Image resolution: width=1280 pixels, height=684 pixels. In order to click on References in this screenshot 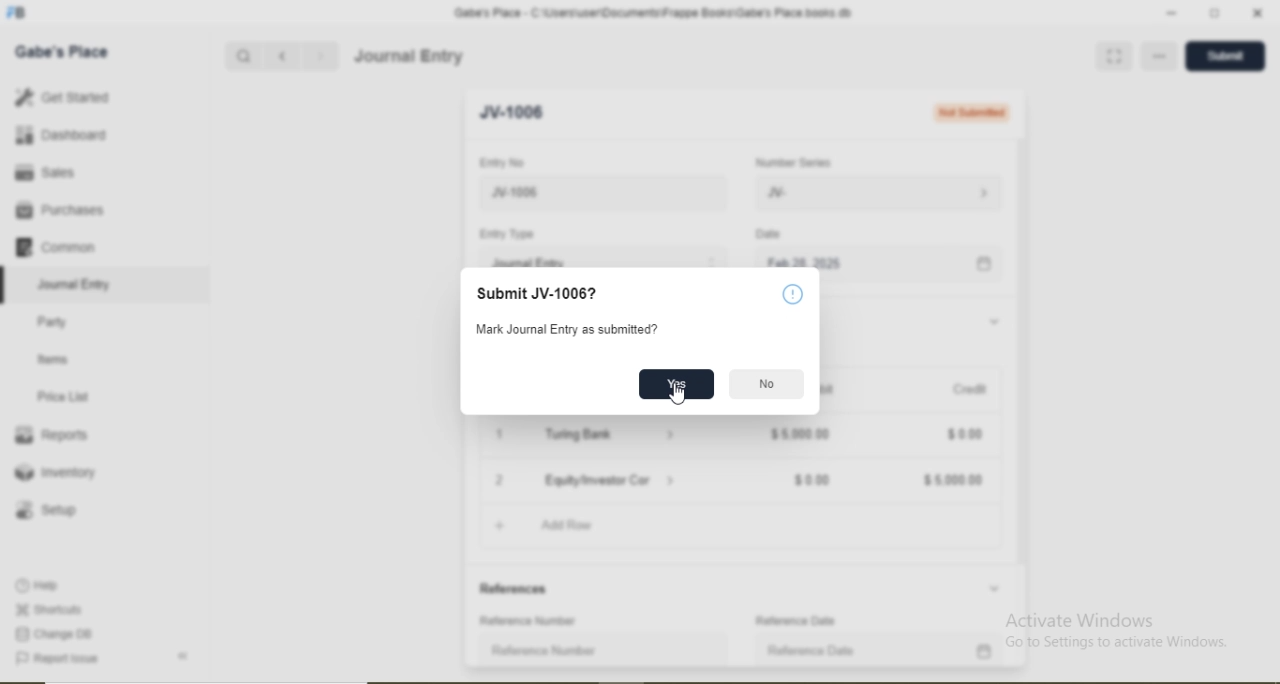, I will do `click(516, 589)`.